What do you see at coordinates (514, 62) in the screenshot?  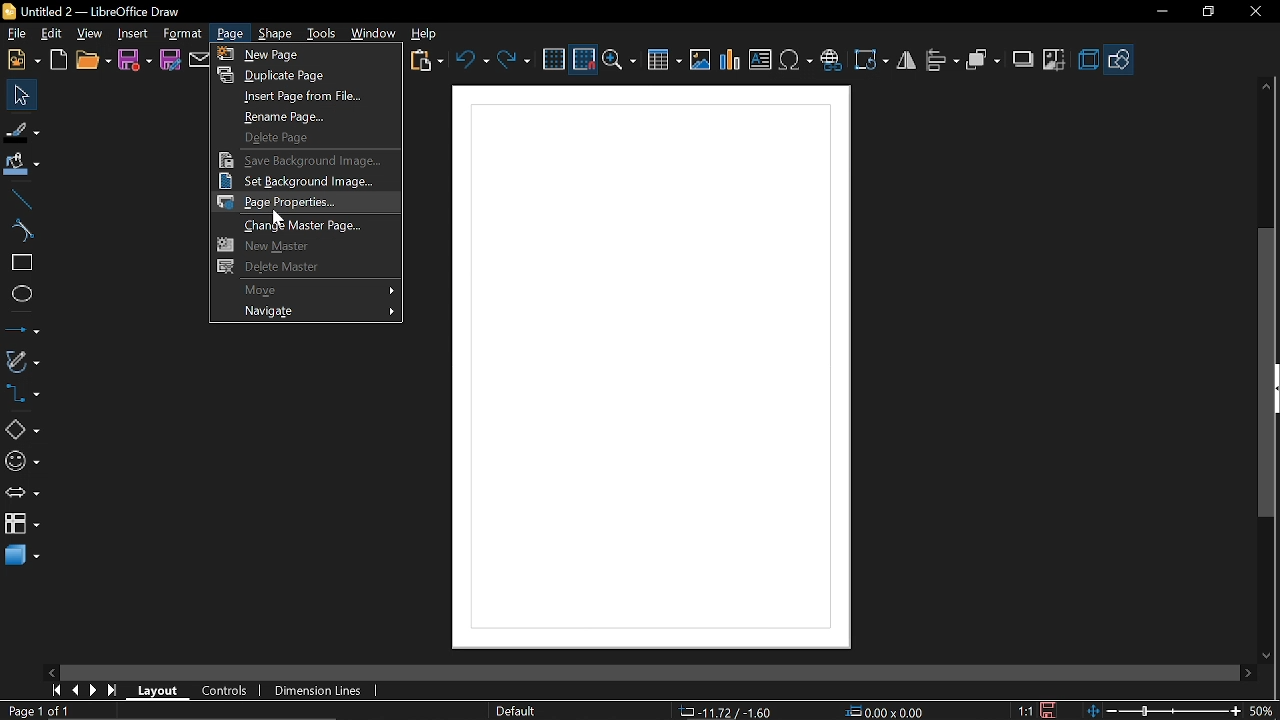 I see `Redo` at bounding box center [514, 62].